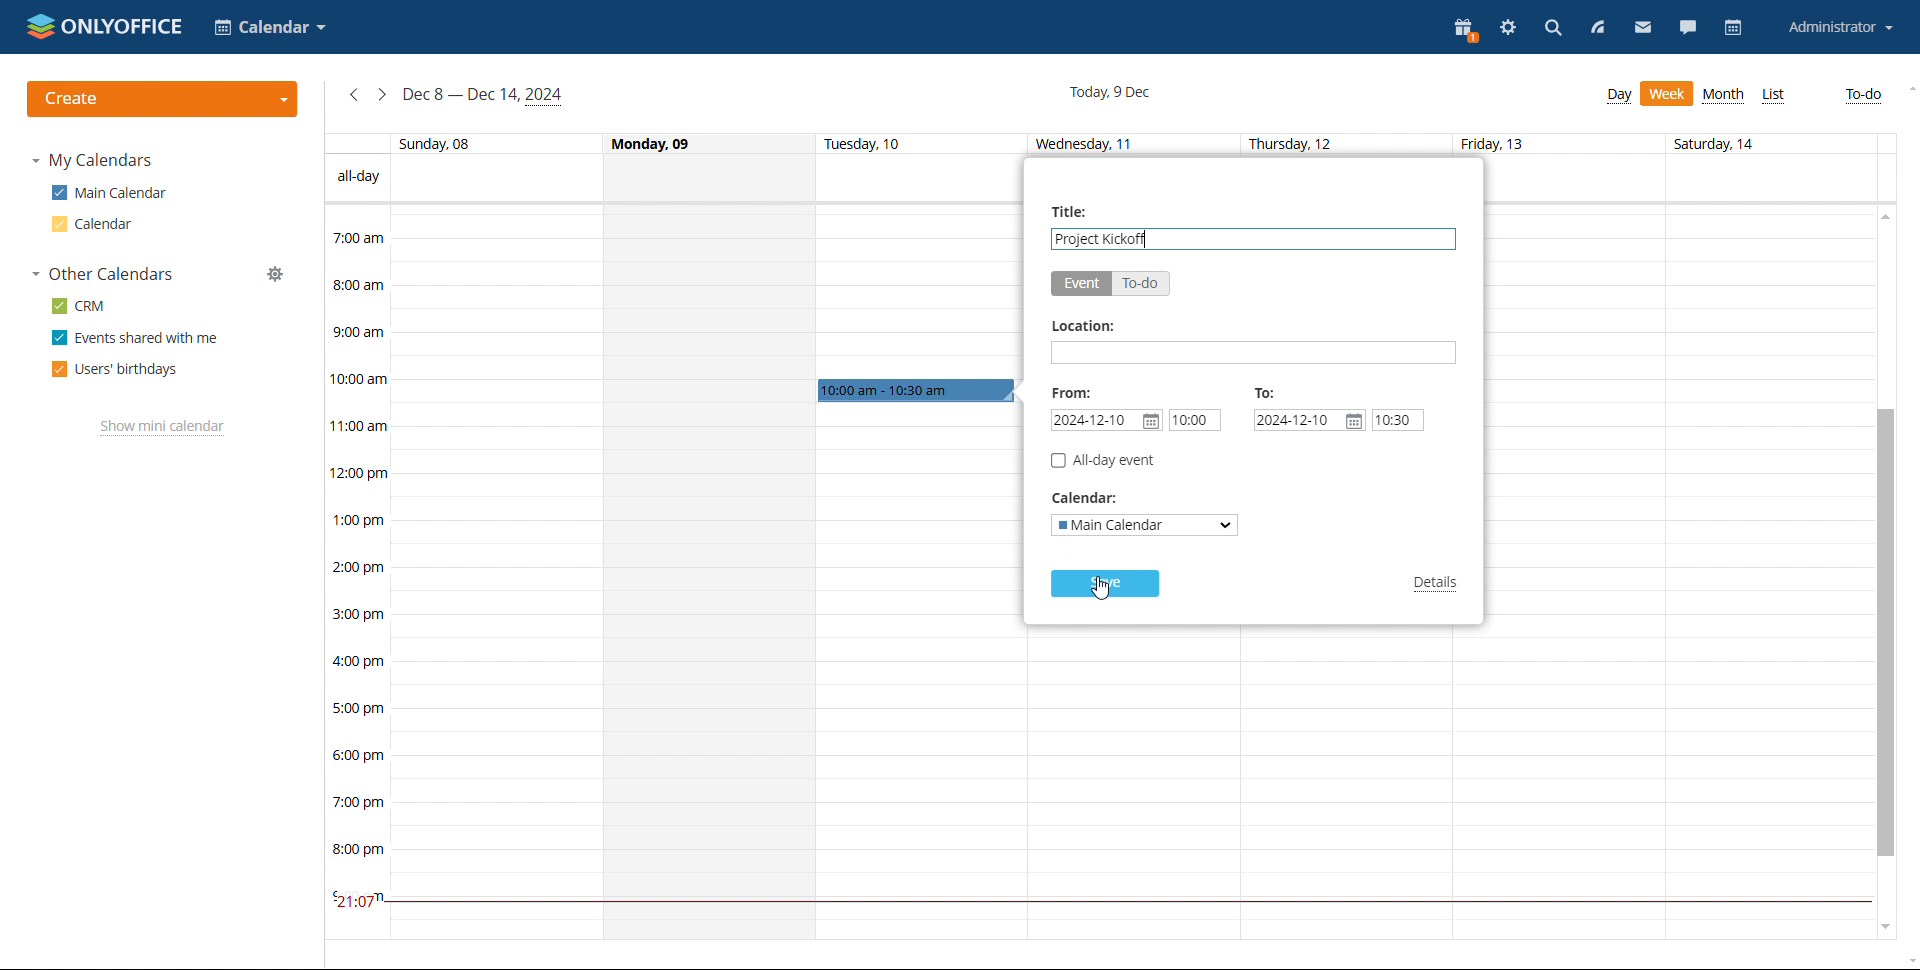  Describe the element at coordinates (354, 95) in the screenshot. I see `previous week` at that location.